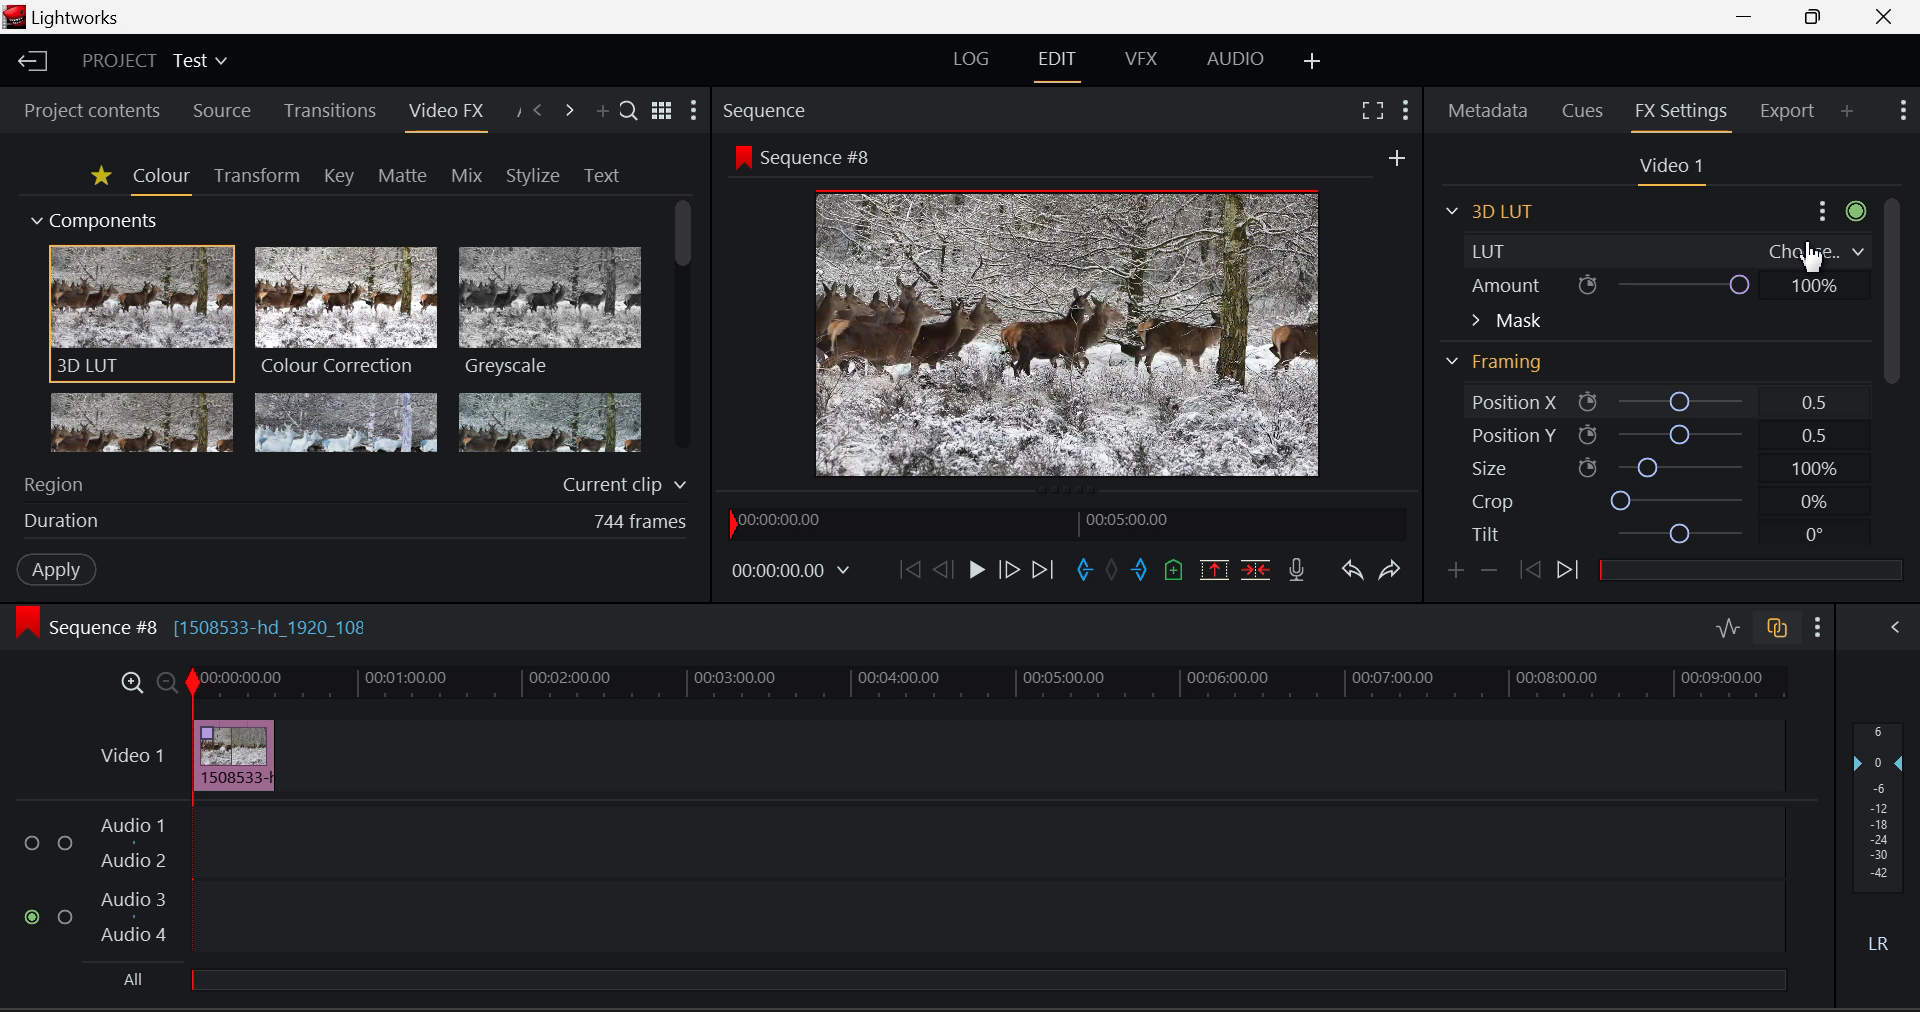 The height and width of the screenshot is (1012, 1920). Describe the element at coordinates (97, 218) in the screenshot. I see `Components Section` at that location.